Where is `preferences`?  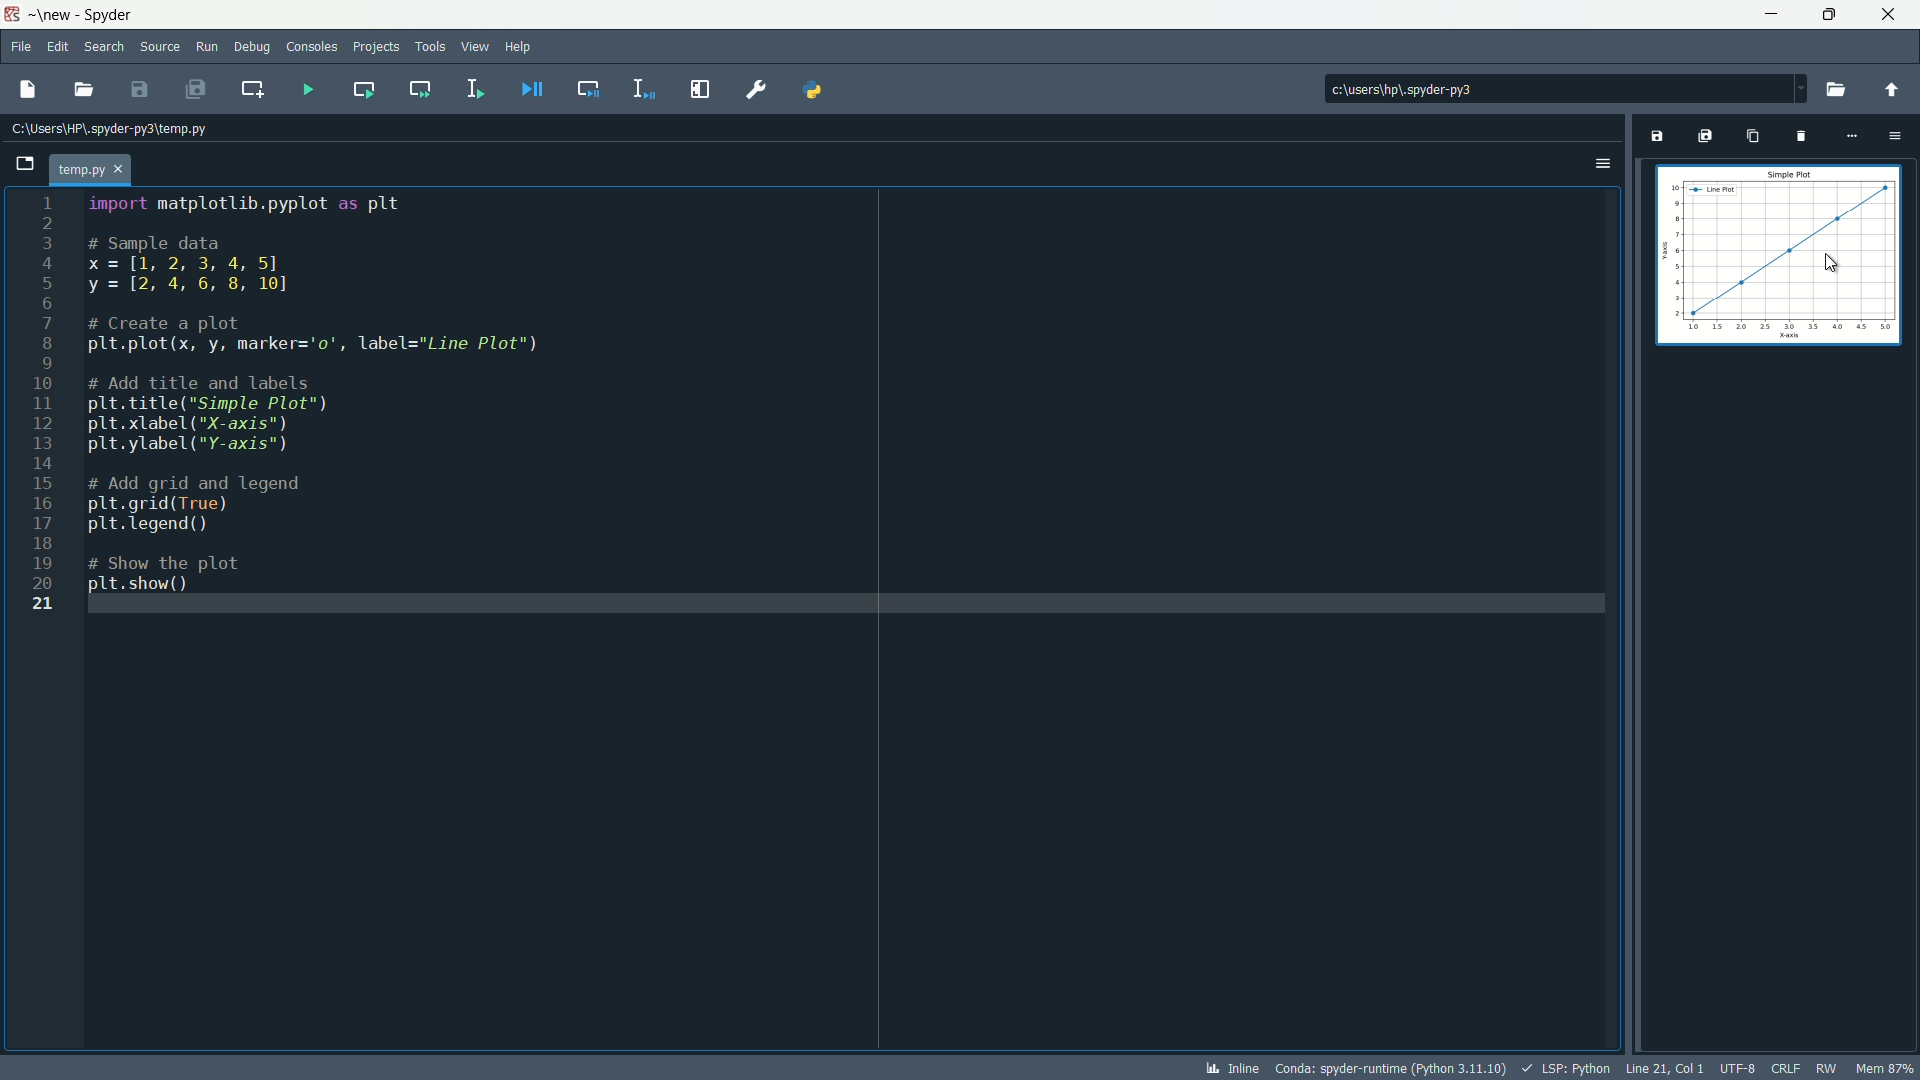 preferences is located at coordinates (755, 88).